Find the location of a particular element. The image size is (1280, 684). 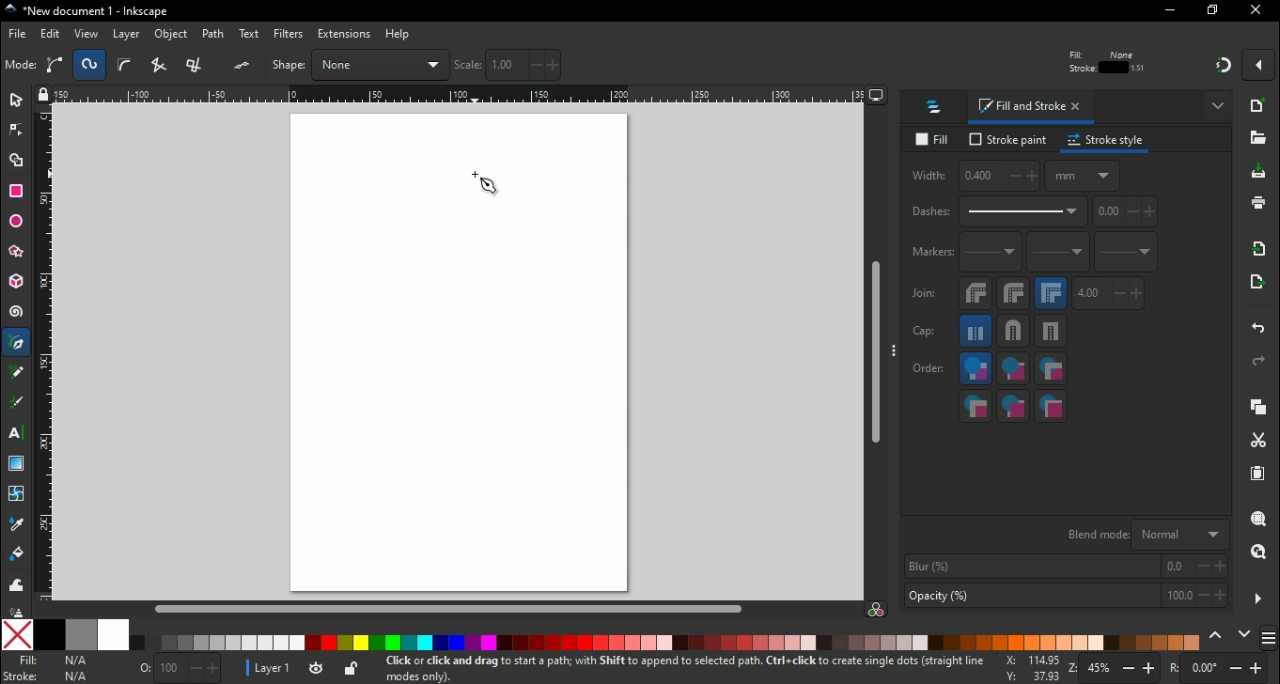

fill color is located at coordinates (53, 661).